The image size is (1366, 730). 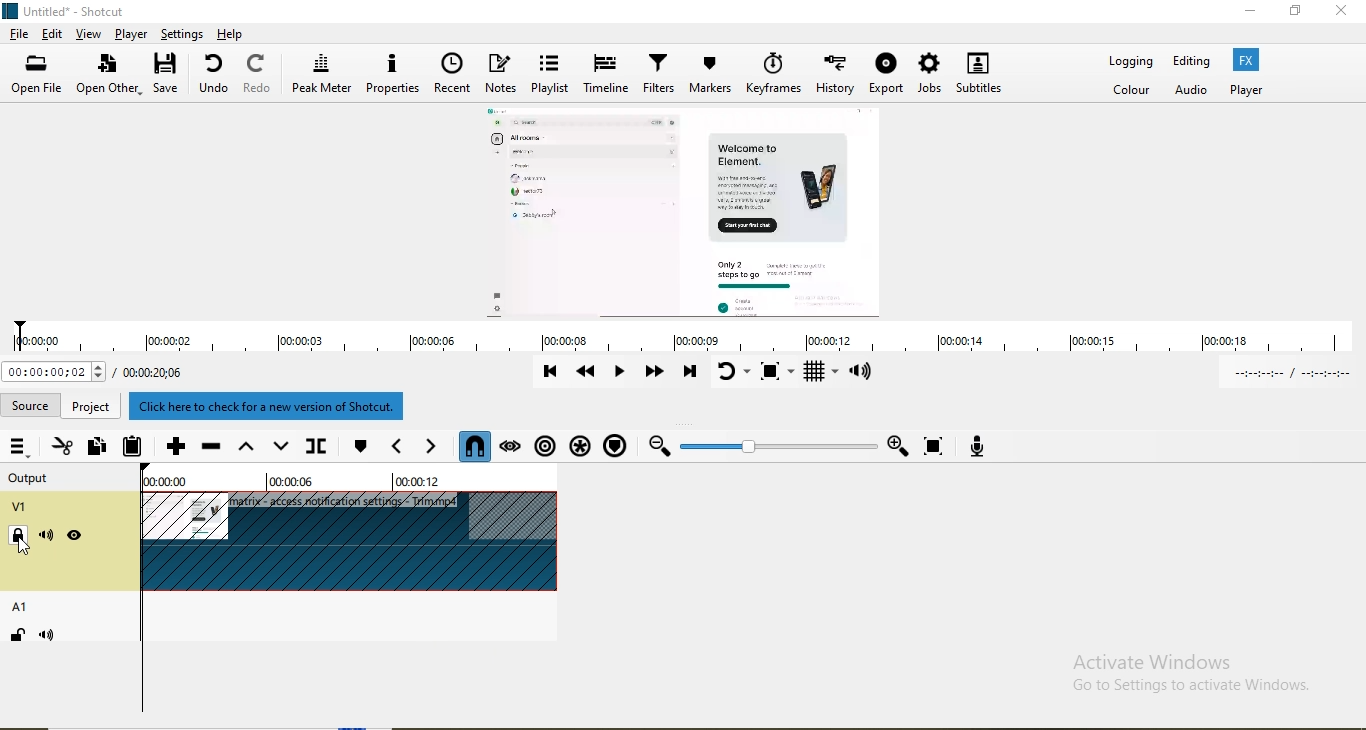 I want to click on Export, so click(x=888, y=76).